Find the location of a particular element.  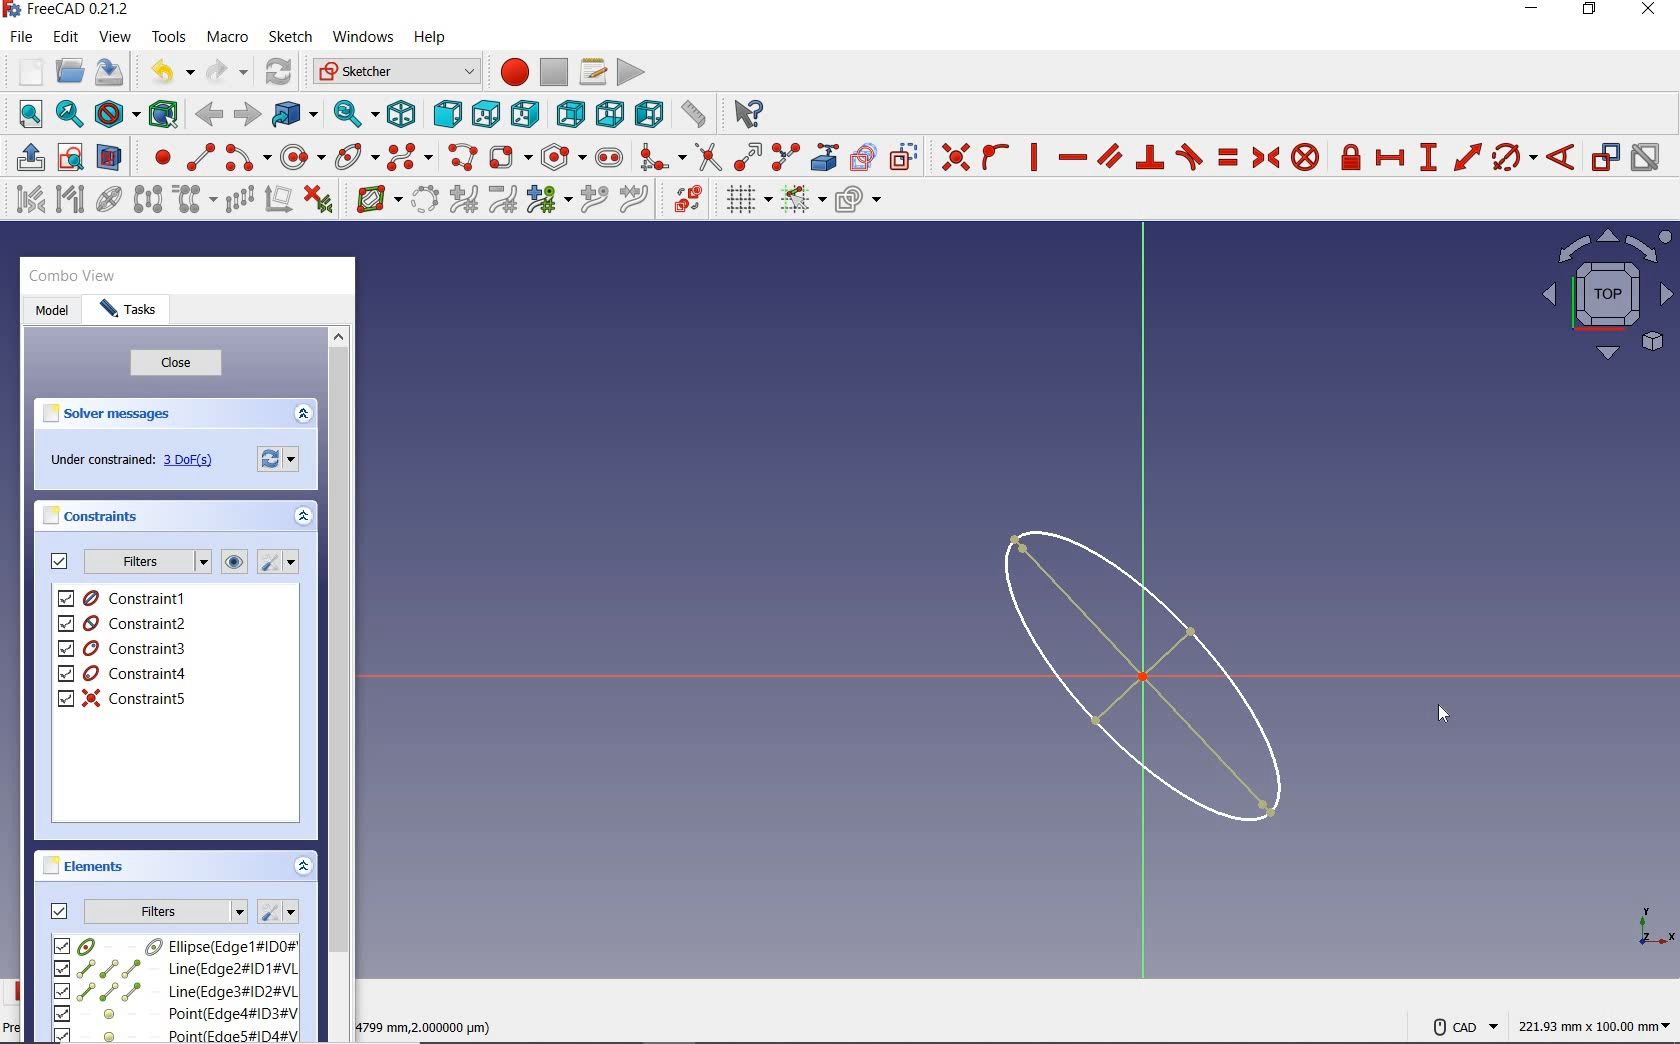

measurement is located at coordinates (1596, 1023).